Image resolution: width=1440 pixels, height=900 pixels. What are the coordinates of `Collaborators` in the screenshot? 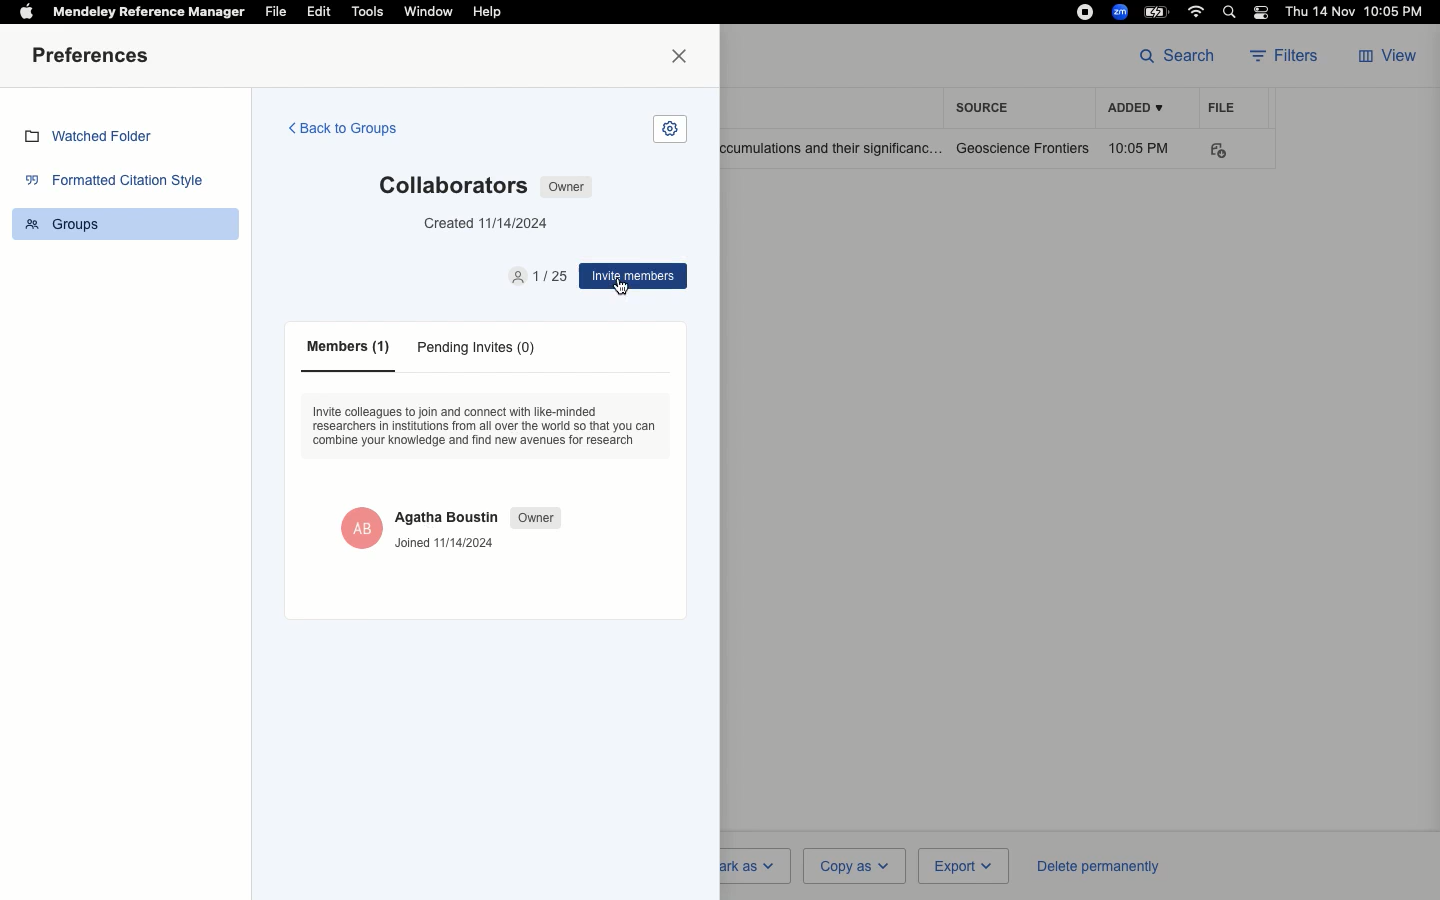 It's located at (451, 186).